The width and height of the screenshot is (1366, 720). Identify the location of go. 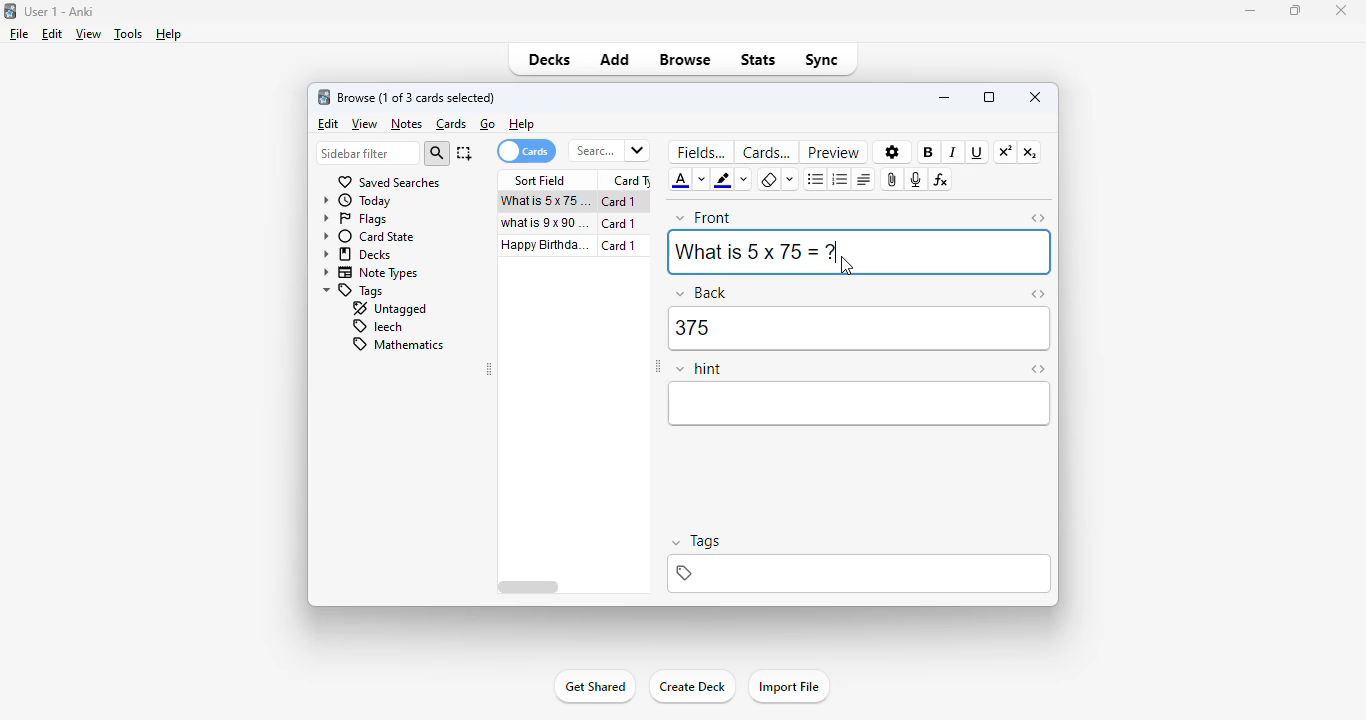
(487, 124).